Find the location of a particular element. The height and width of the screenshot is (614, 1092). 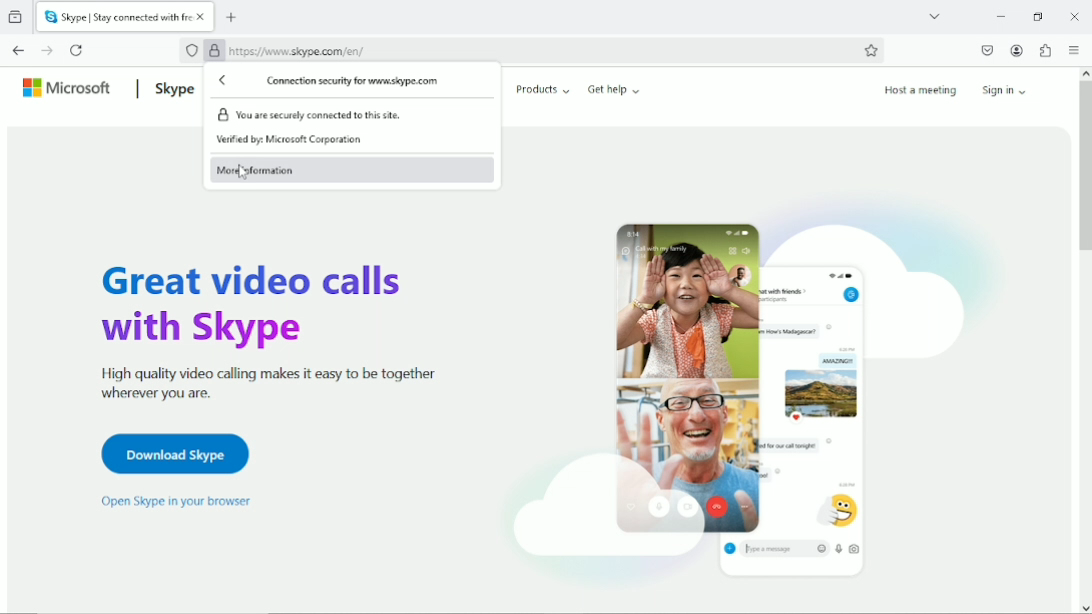

Sign in is located at coordinates (1008, 89).